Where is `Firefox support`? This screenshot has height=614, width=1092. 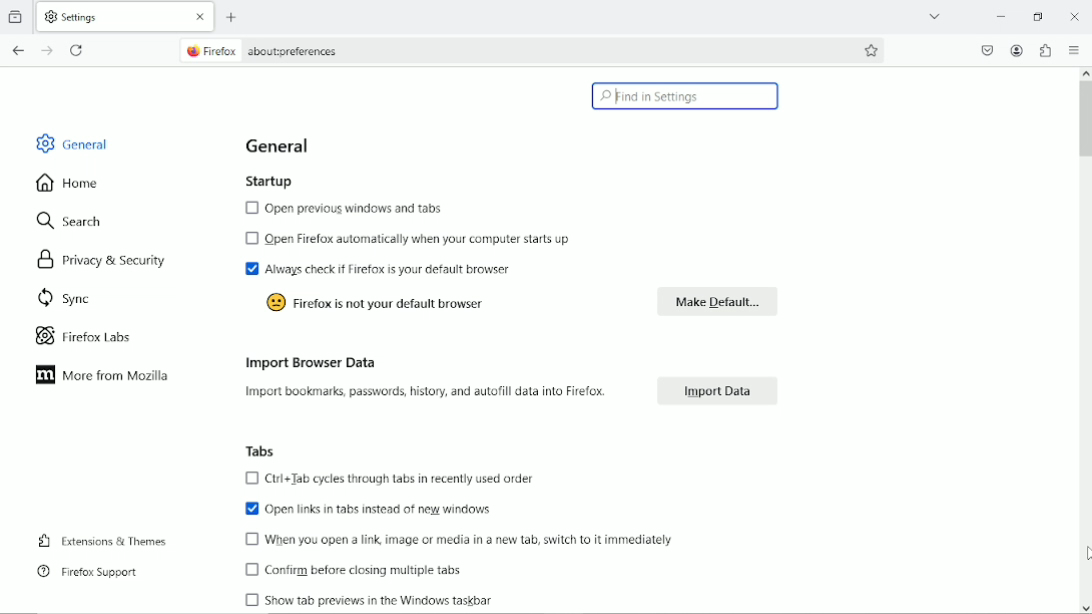 Firefox support is located at coordinates (88, 571).